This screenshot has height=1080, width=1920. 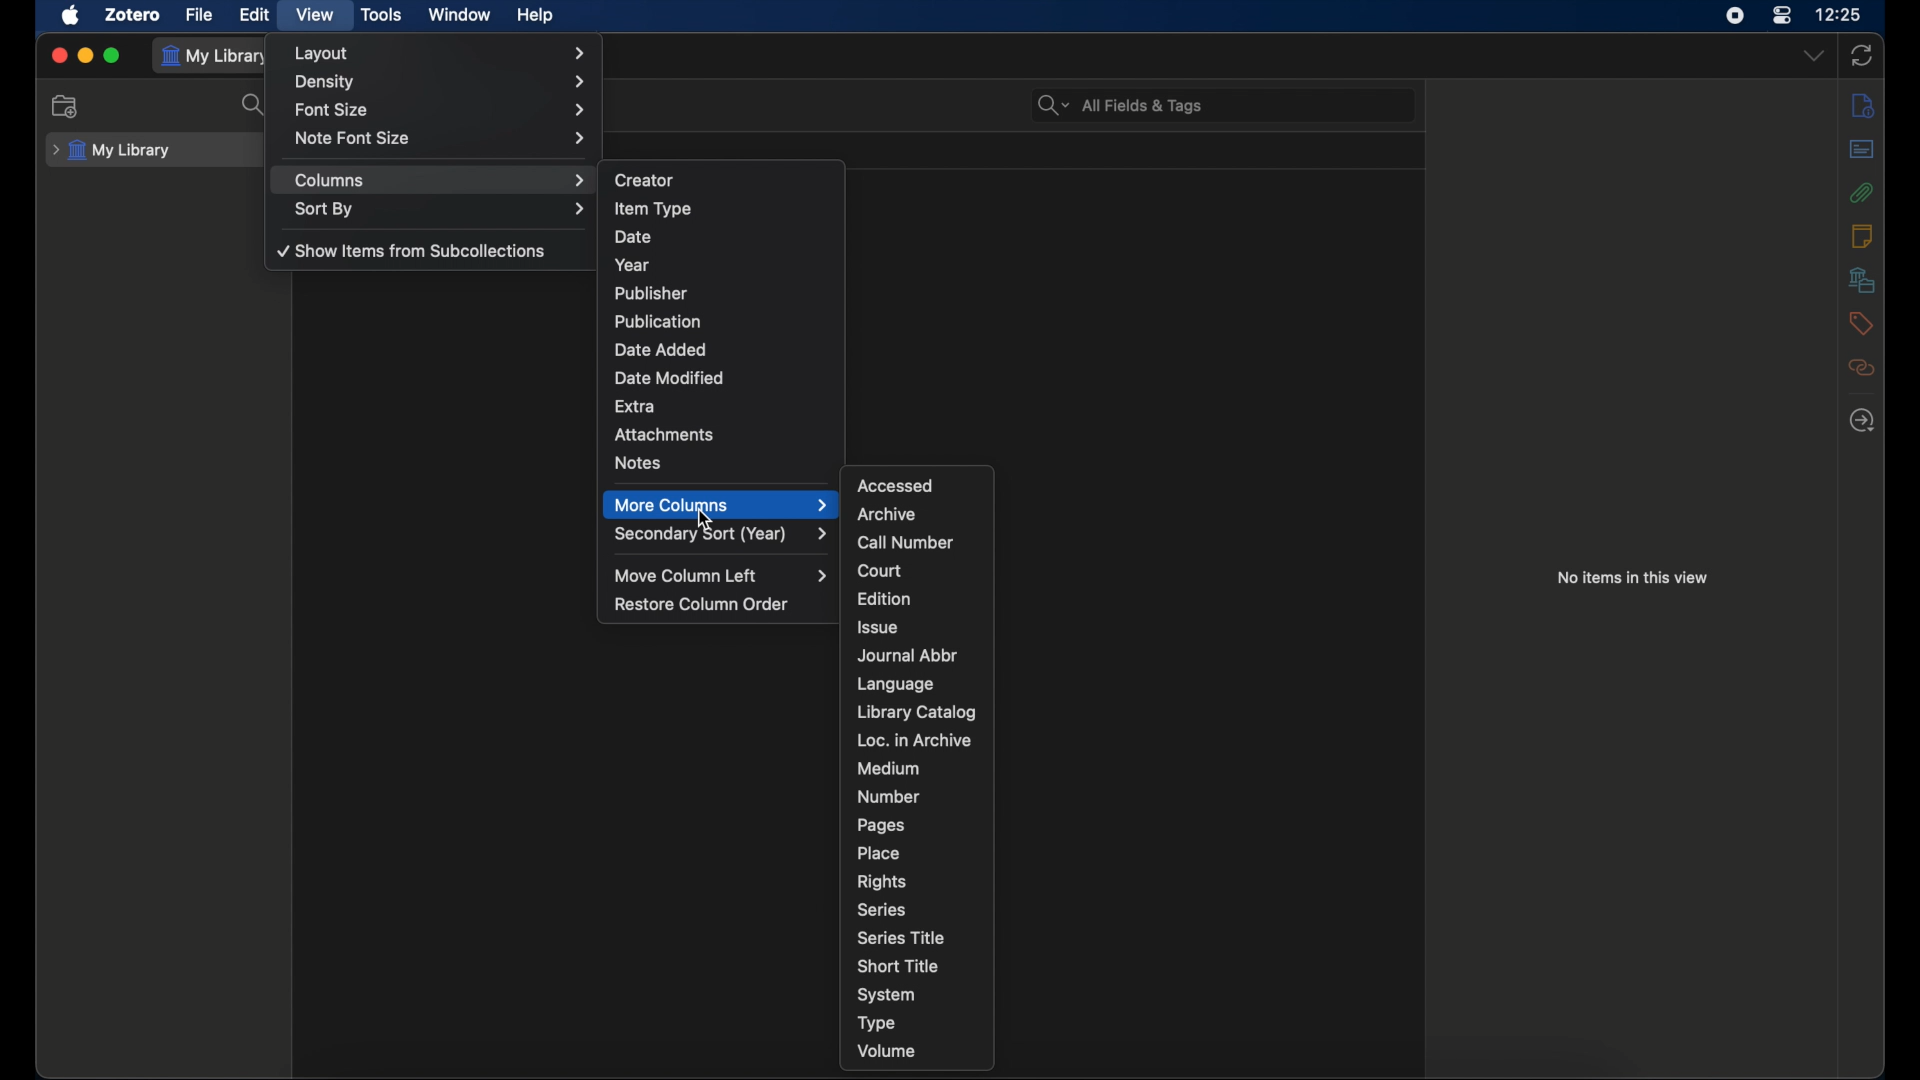 I want to click on date, so click(x=632, y=237).